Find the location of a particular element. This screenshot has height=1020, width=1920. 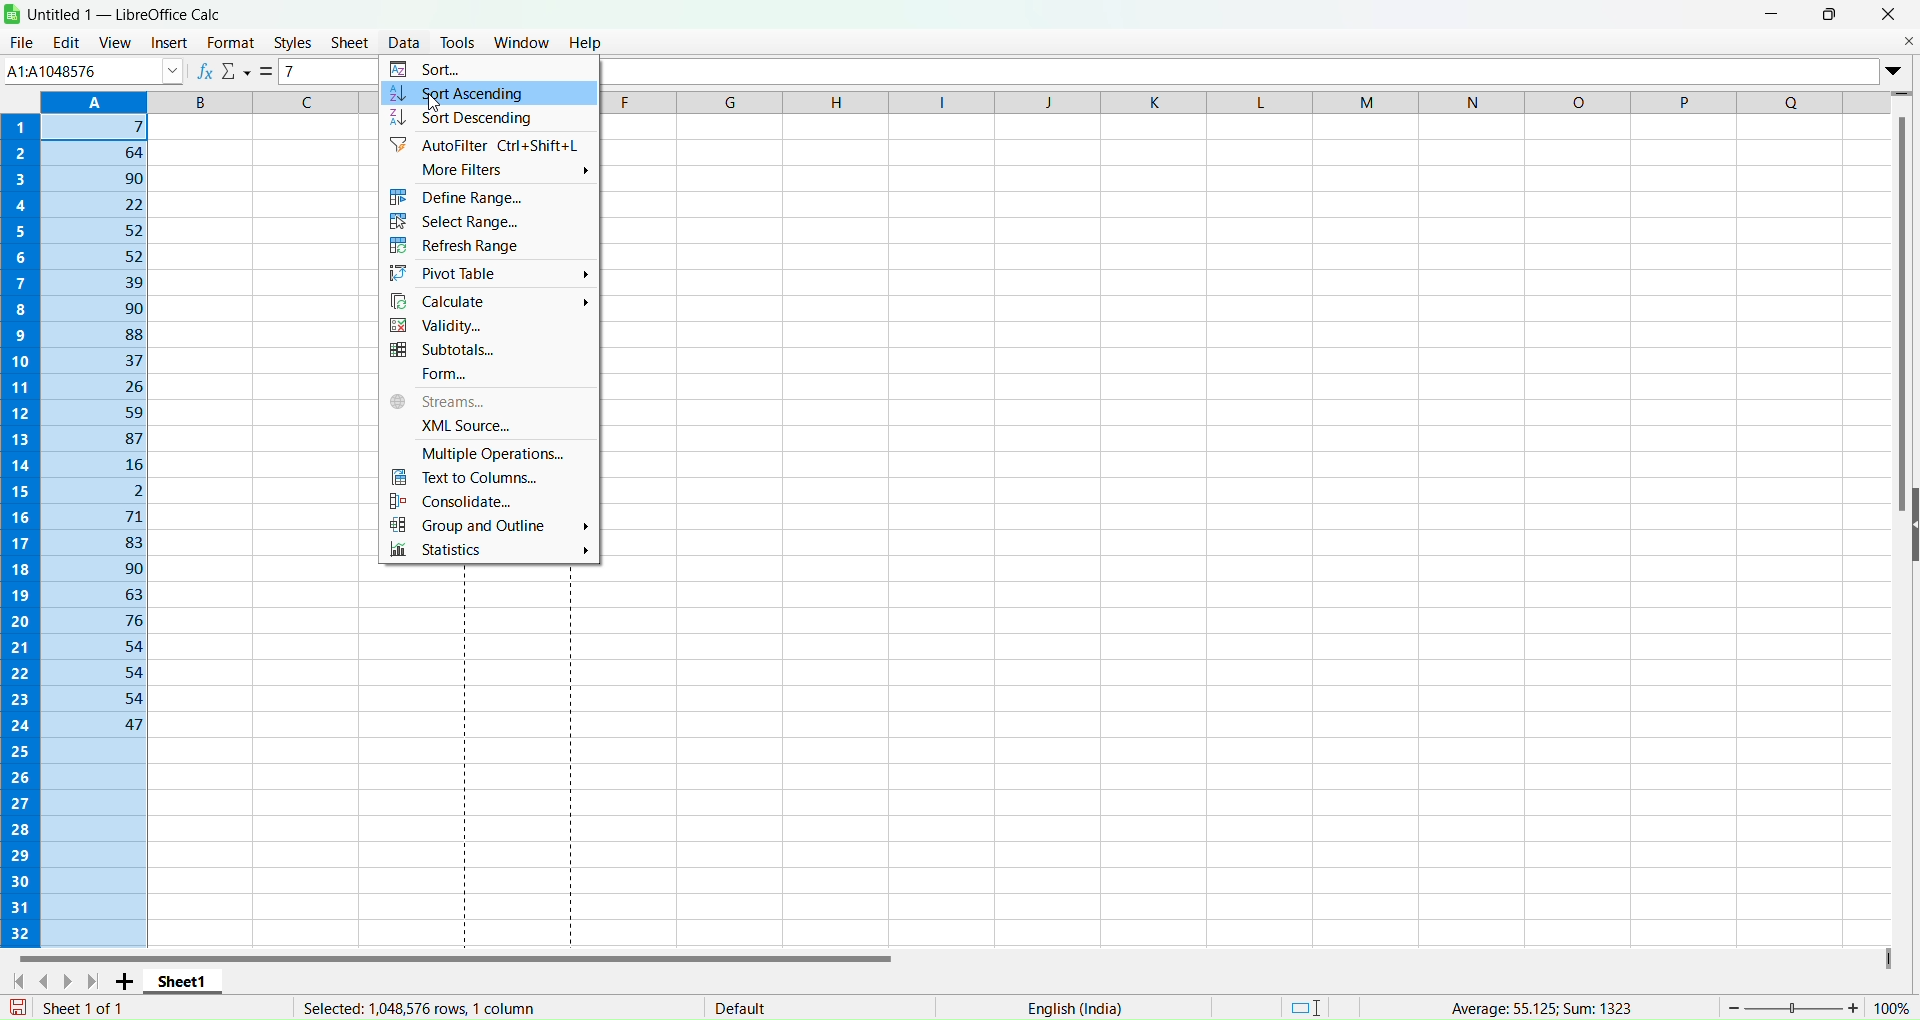

Horizontal Scroll Bar is located at coordinates (458, 955).